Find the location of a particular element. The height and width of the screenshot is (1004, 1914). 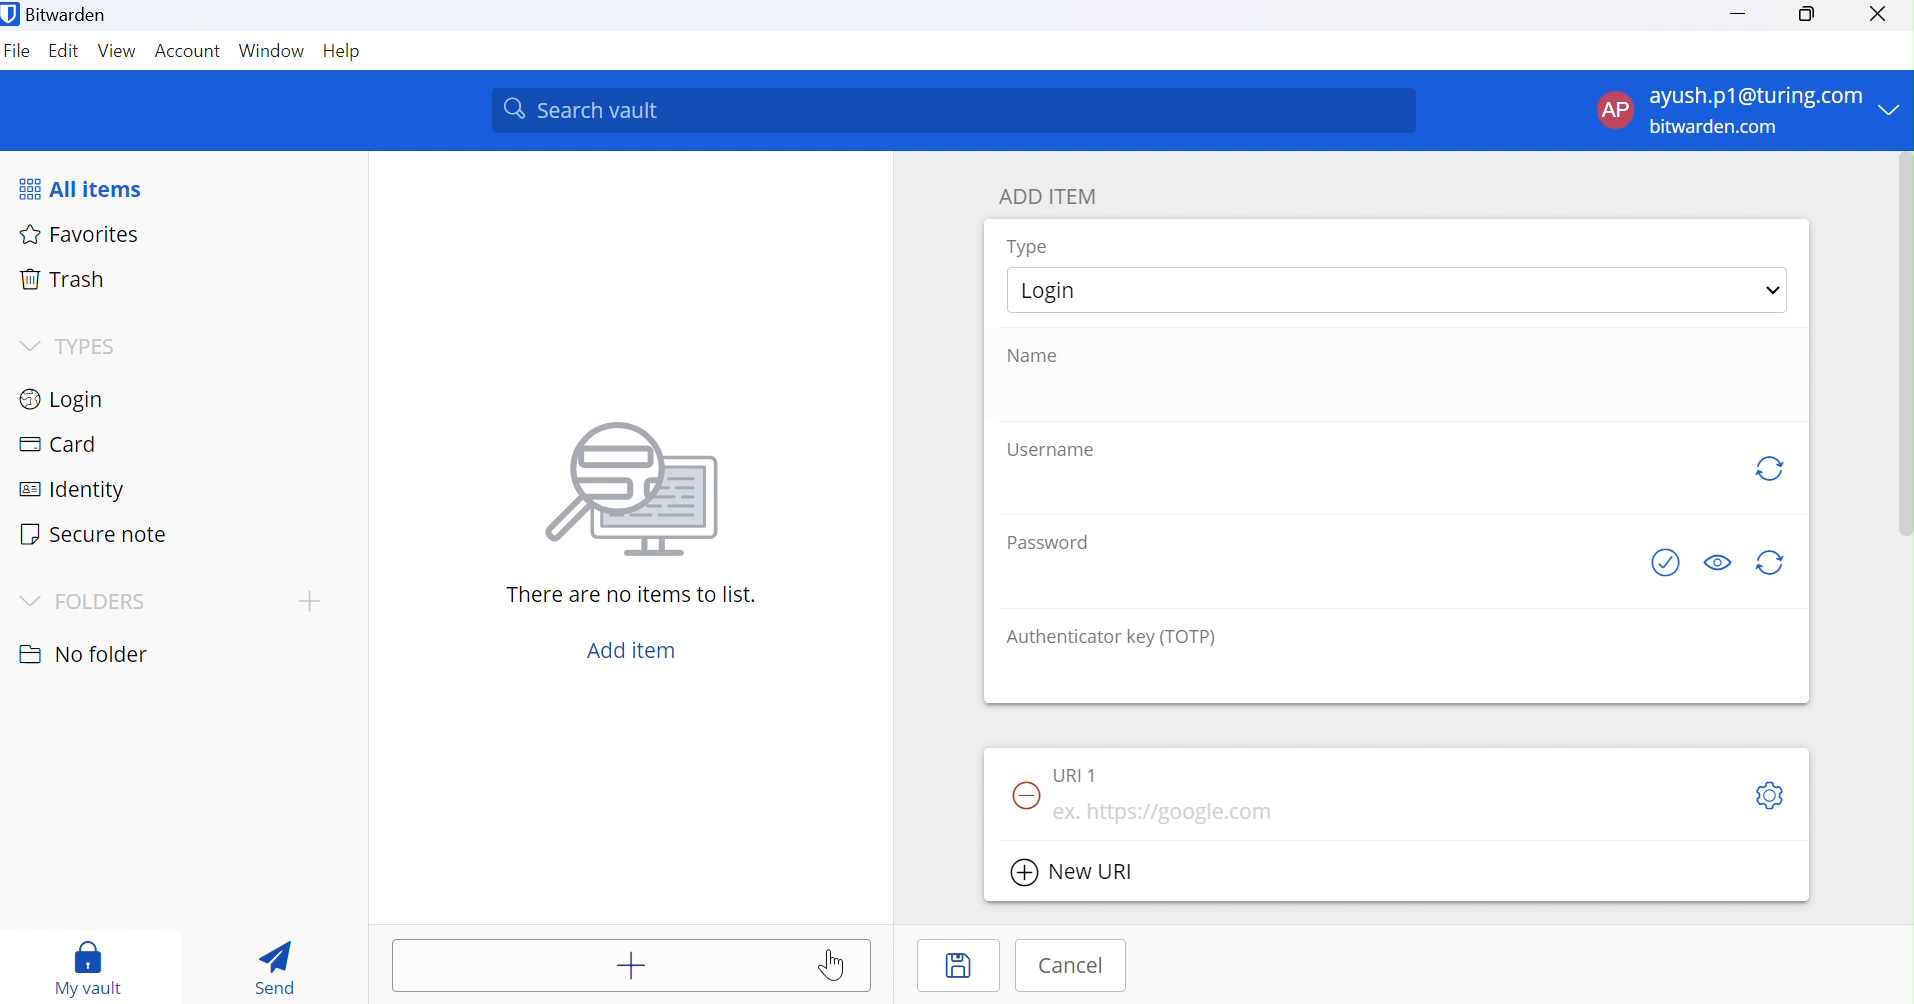

Regenerate username is located at coordinates (1768, 470).